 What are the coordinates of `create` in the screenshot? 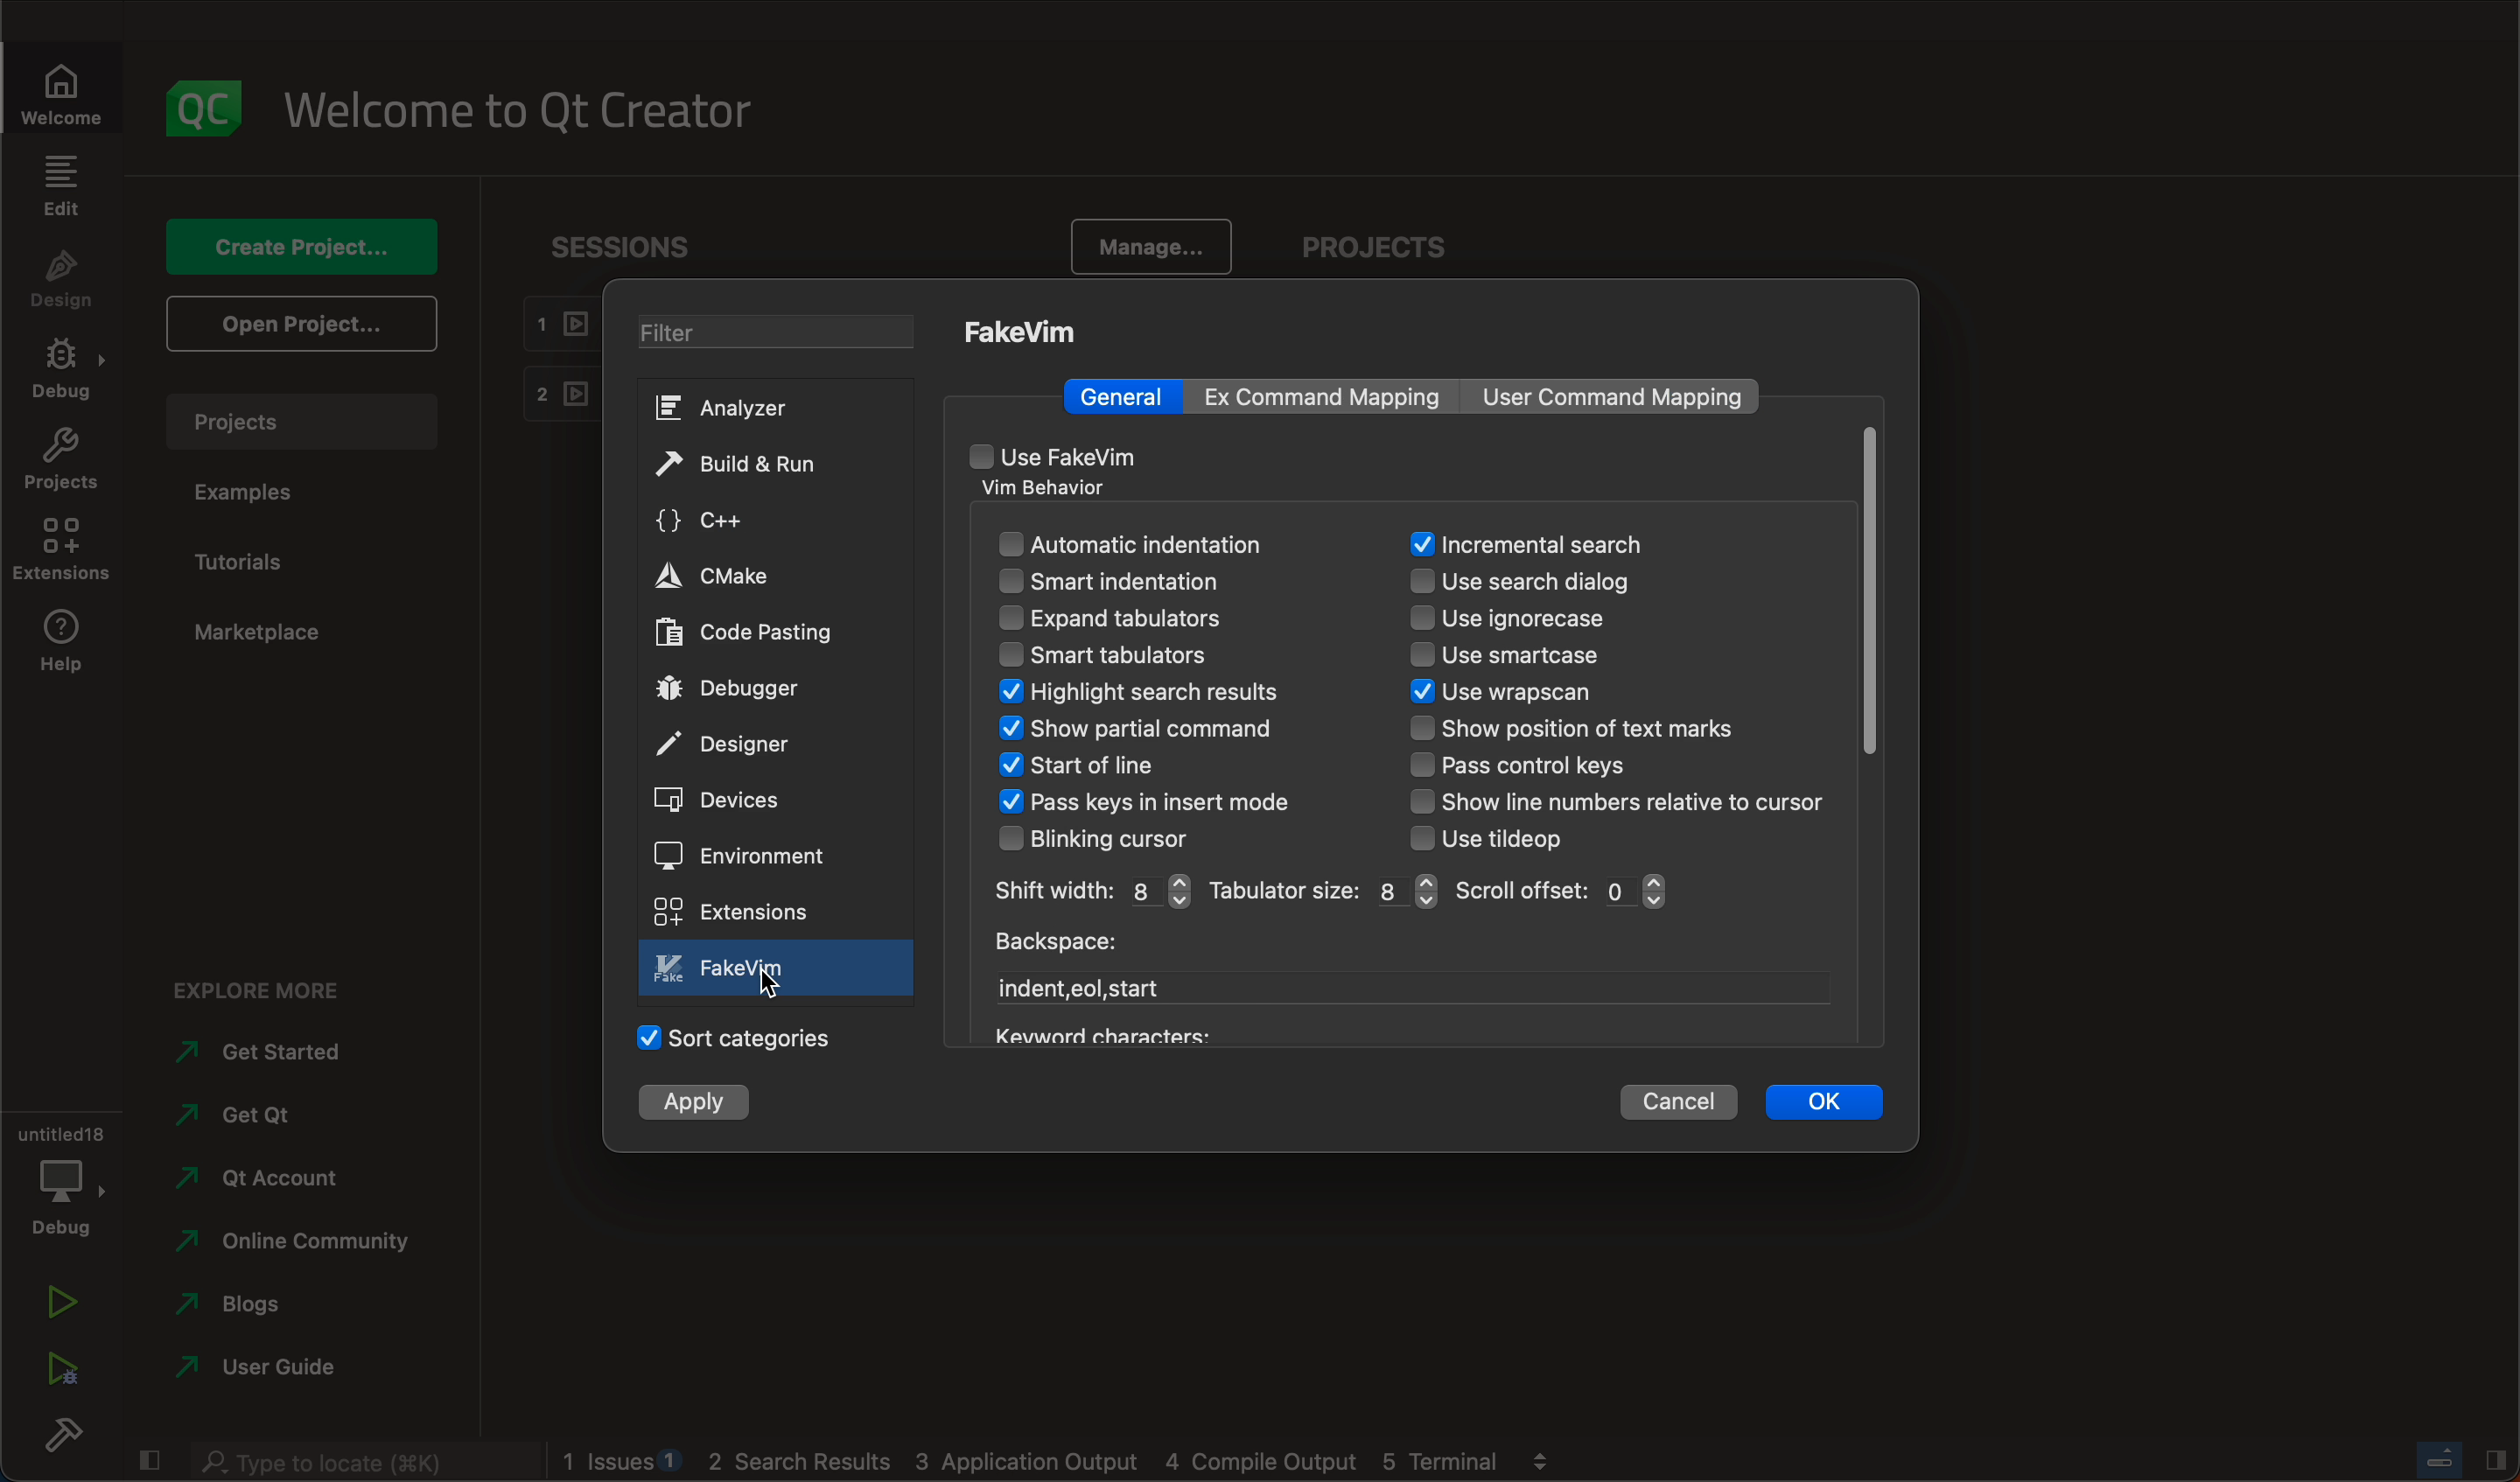 It's located at (301, 242).